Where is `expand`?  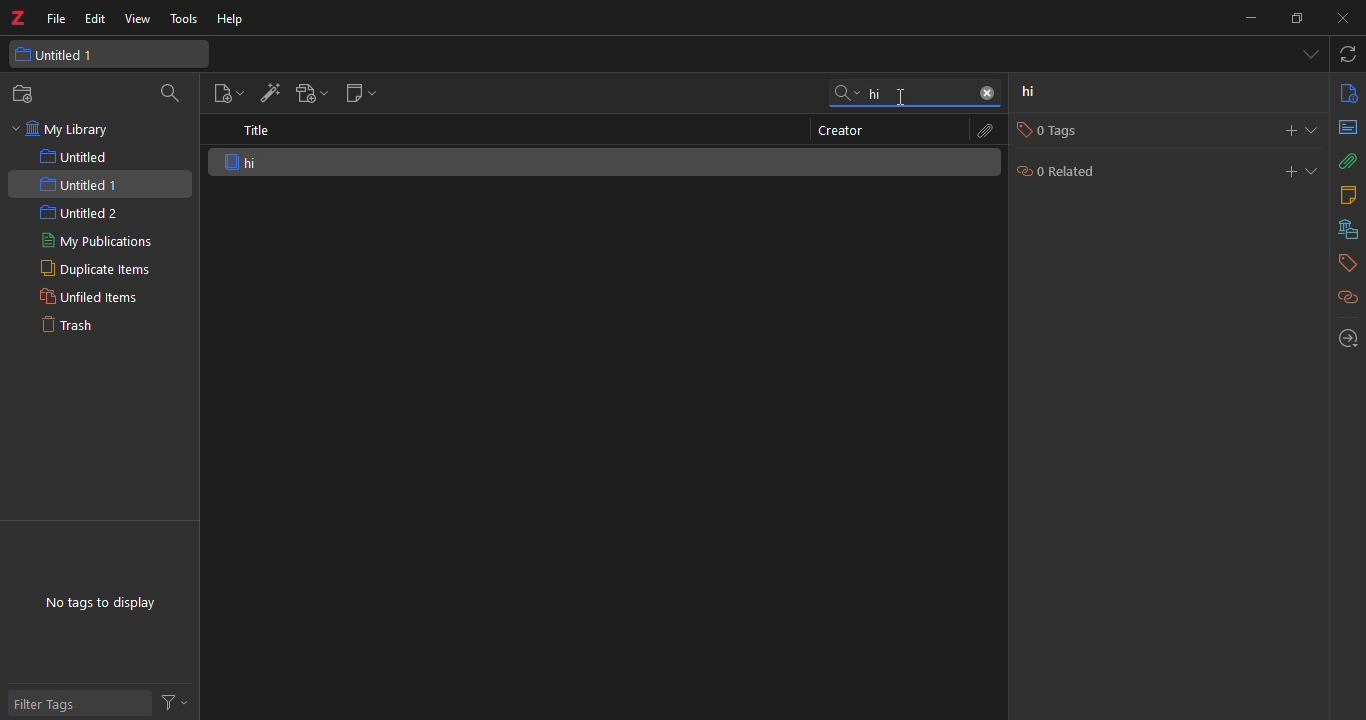 expand is located at coordinates (1311, 170).